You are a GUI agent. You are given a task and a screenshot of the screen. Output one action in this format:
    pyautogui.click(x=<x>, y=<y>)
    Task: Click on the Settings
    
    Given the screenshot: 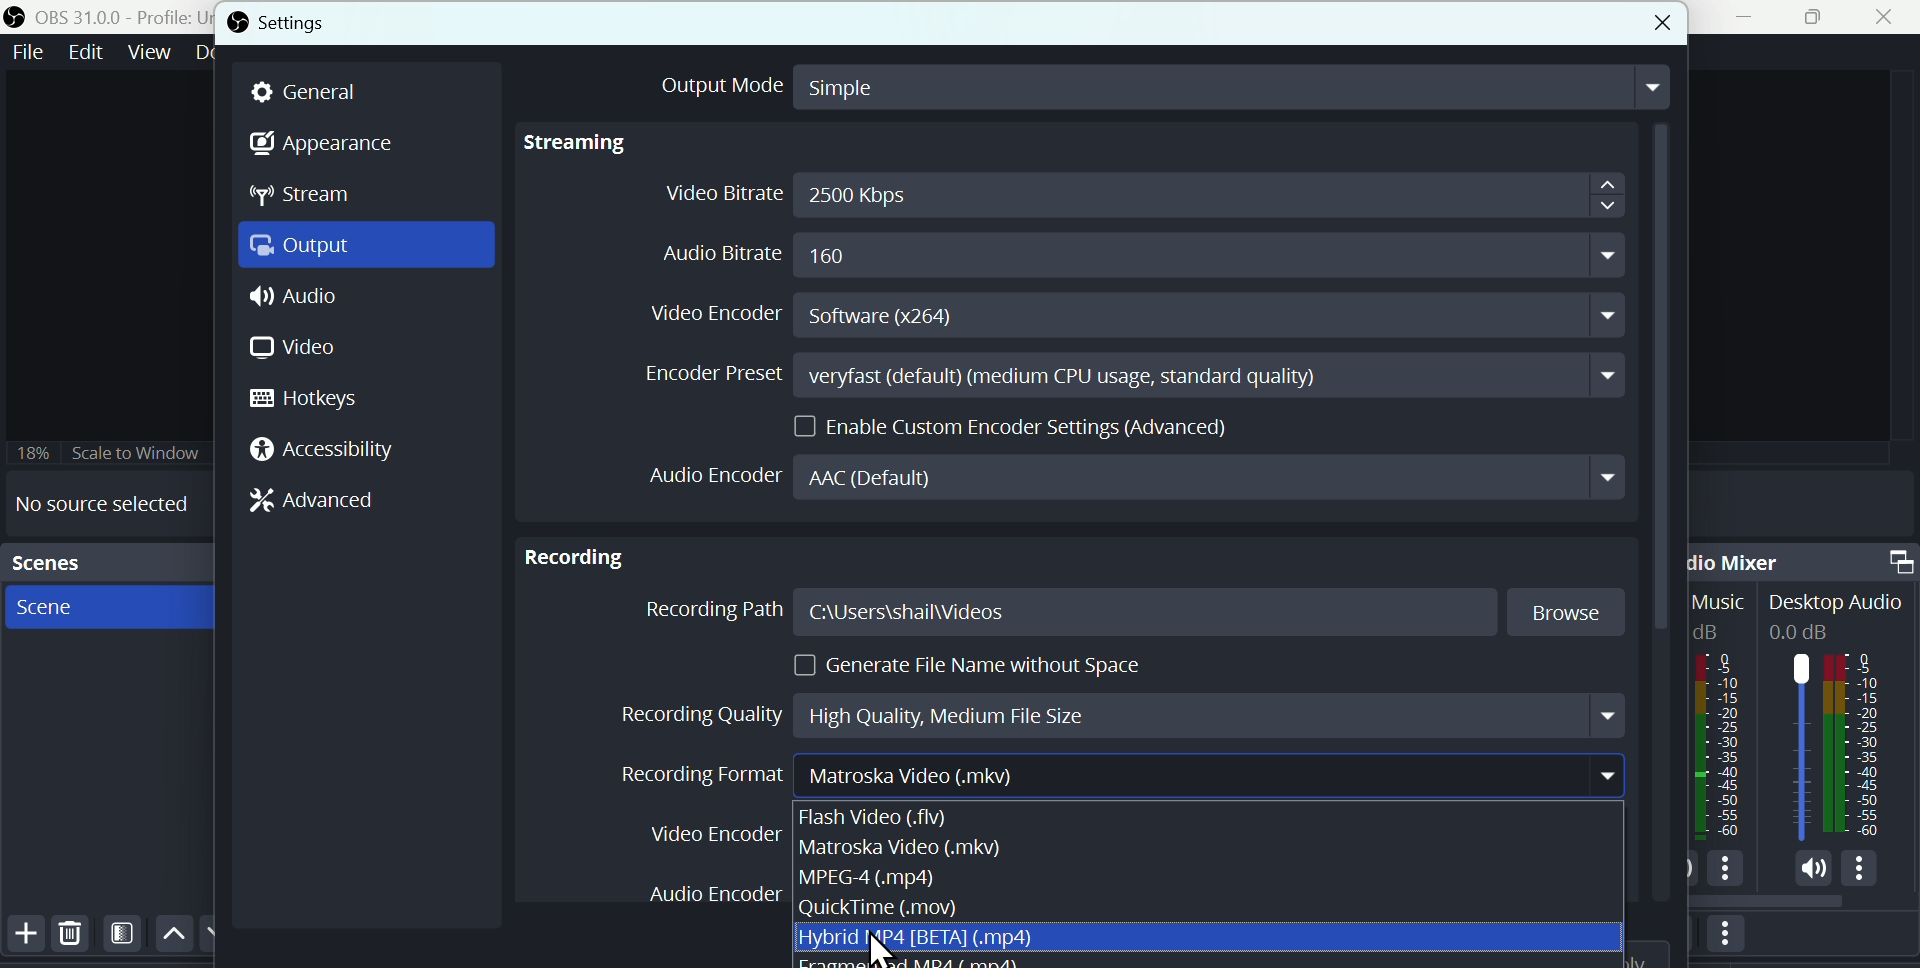 What is the action you would take?
    pyautogui.click(x=282, y=20)
    